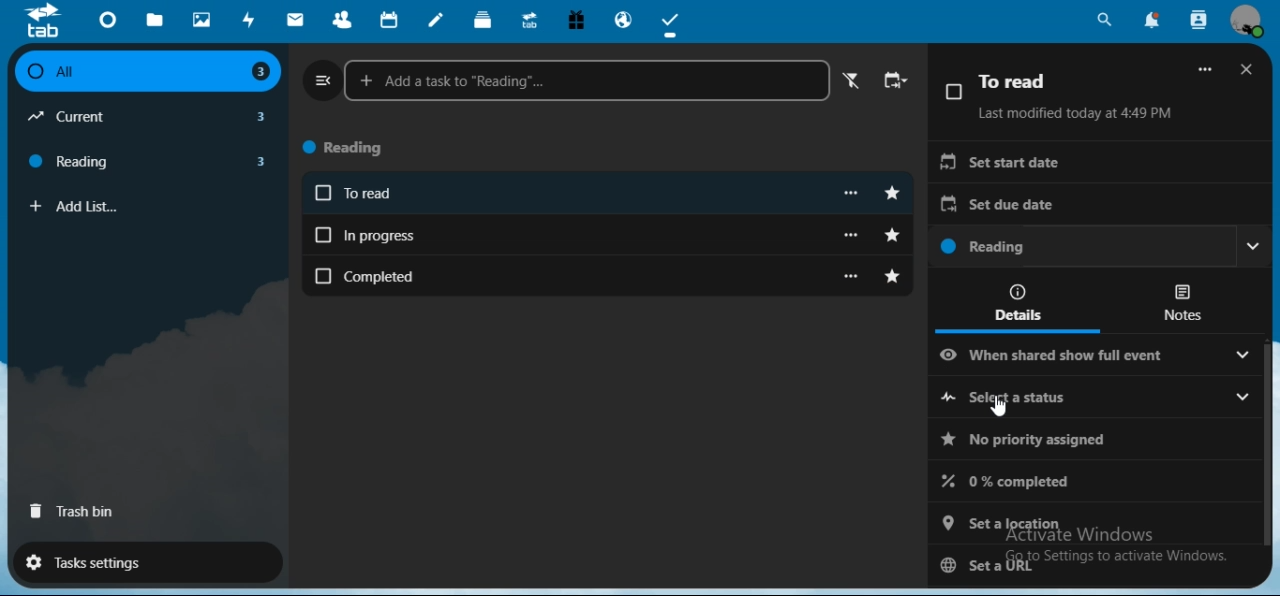 Image resolution: width=1280 pixels, height=596 pixels. What do you see at coordinates (854, 193) in the screenshot?
I see `more` at bounding box center [854, 193].